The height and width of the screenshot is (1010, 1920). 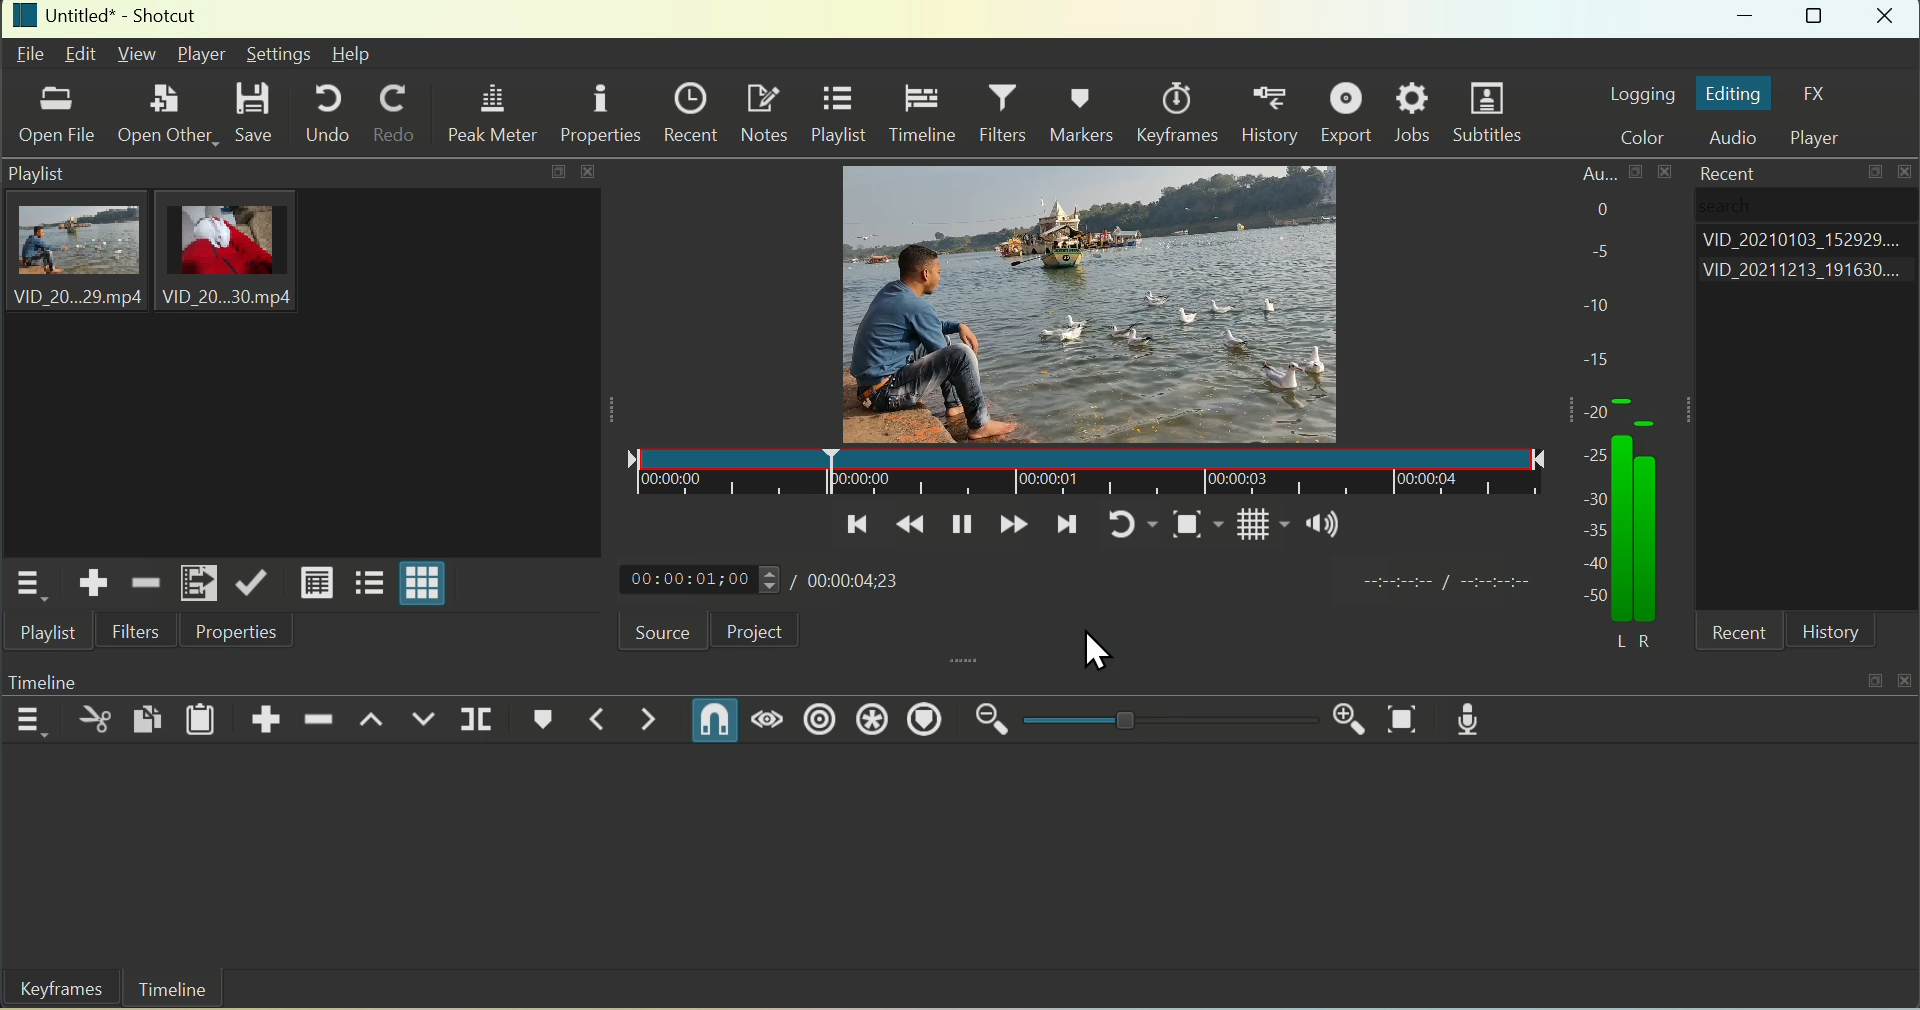 What do you see at coordinates (764, 112) in the screenshot?
I see `Notes` at bounding box center [764, 112].